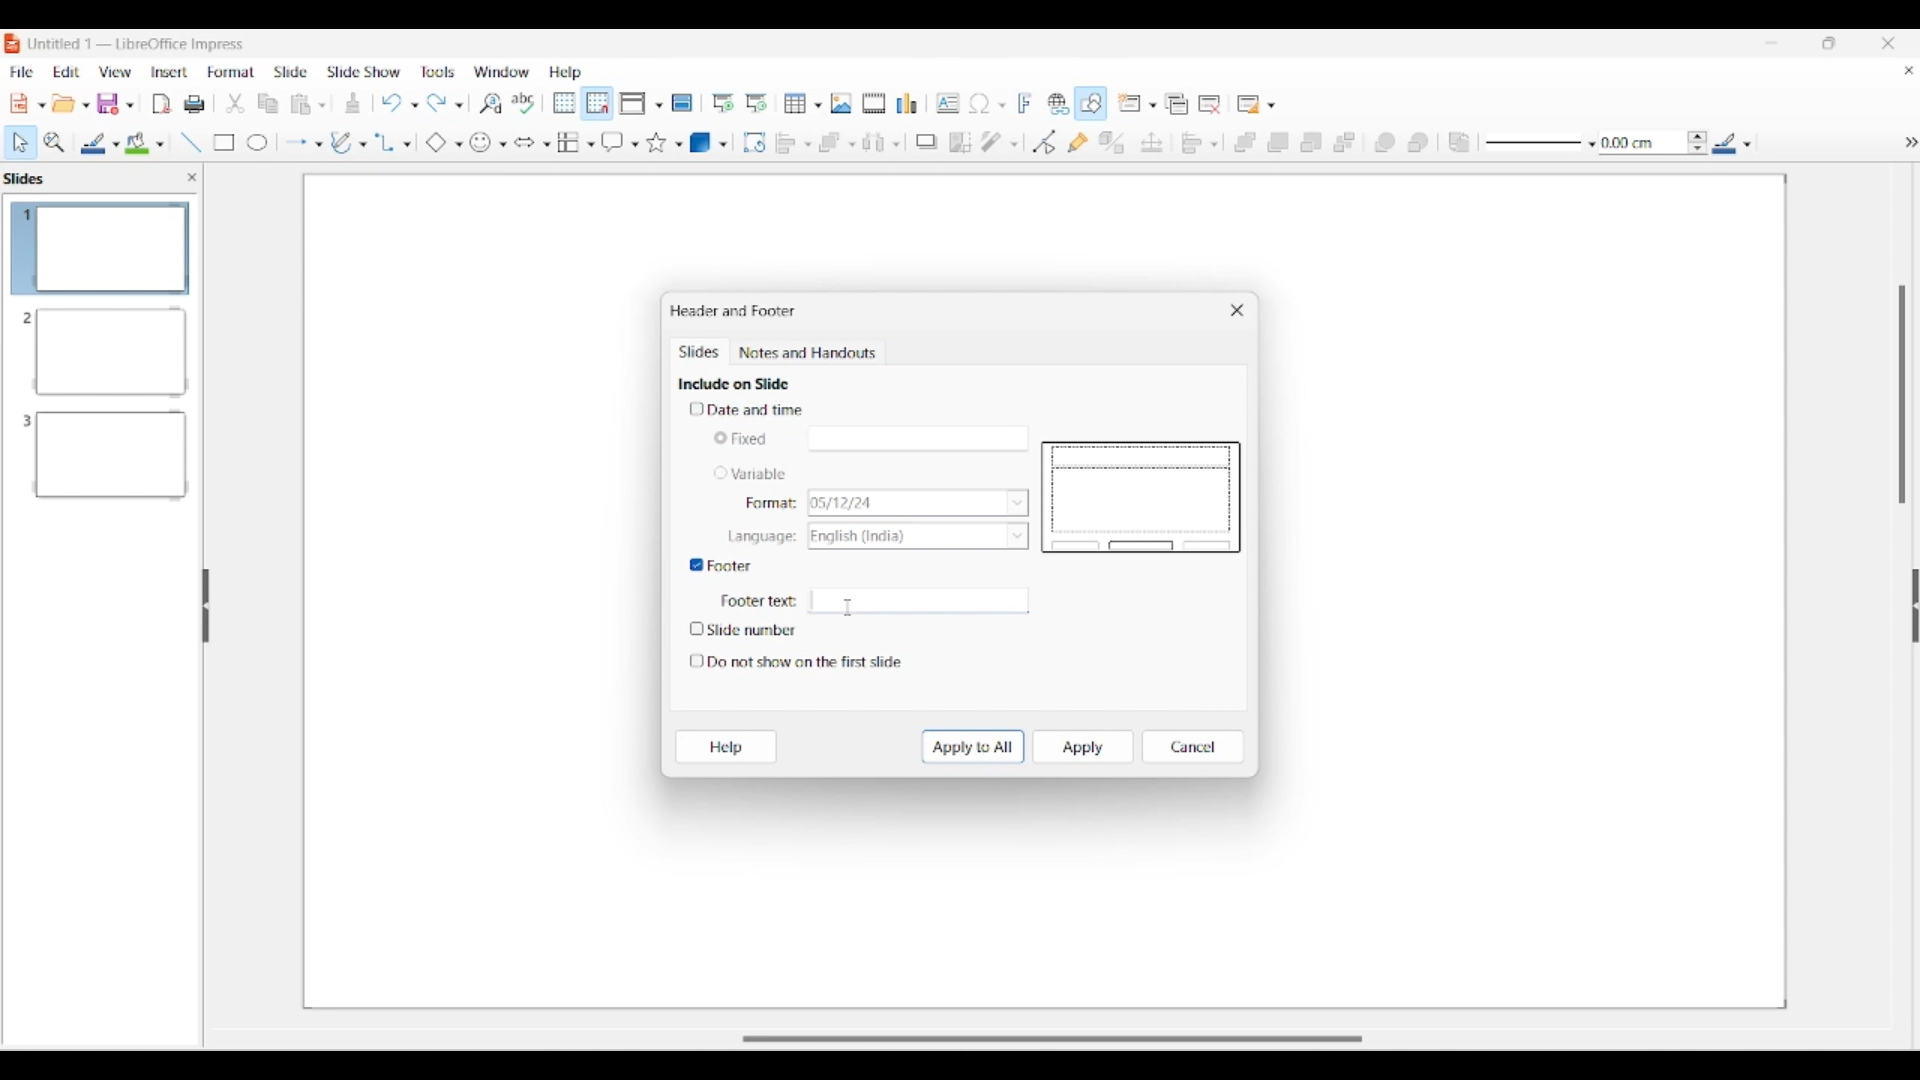  I want to click on Cursor clicking on footer textbox, so click(848, 609).